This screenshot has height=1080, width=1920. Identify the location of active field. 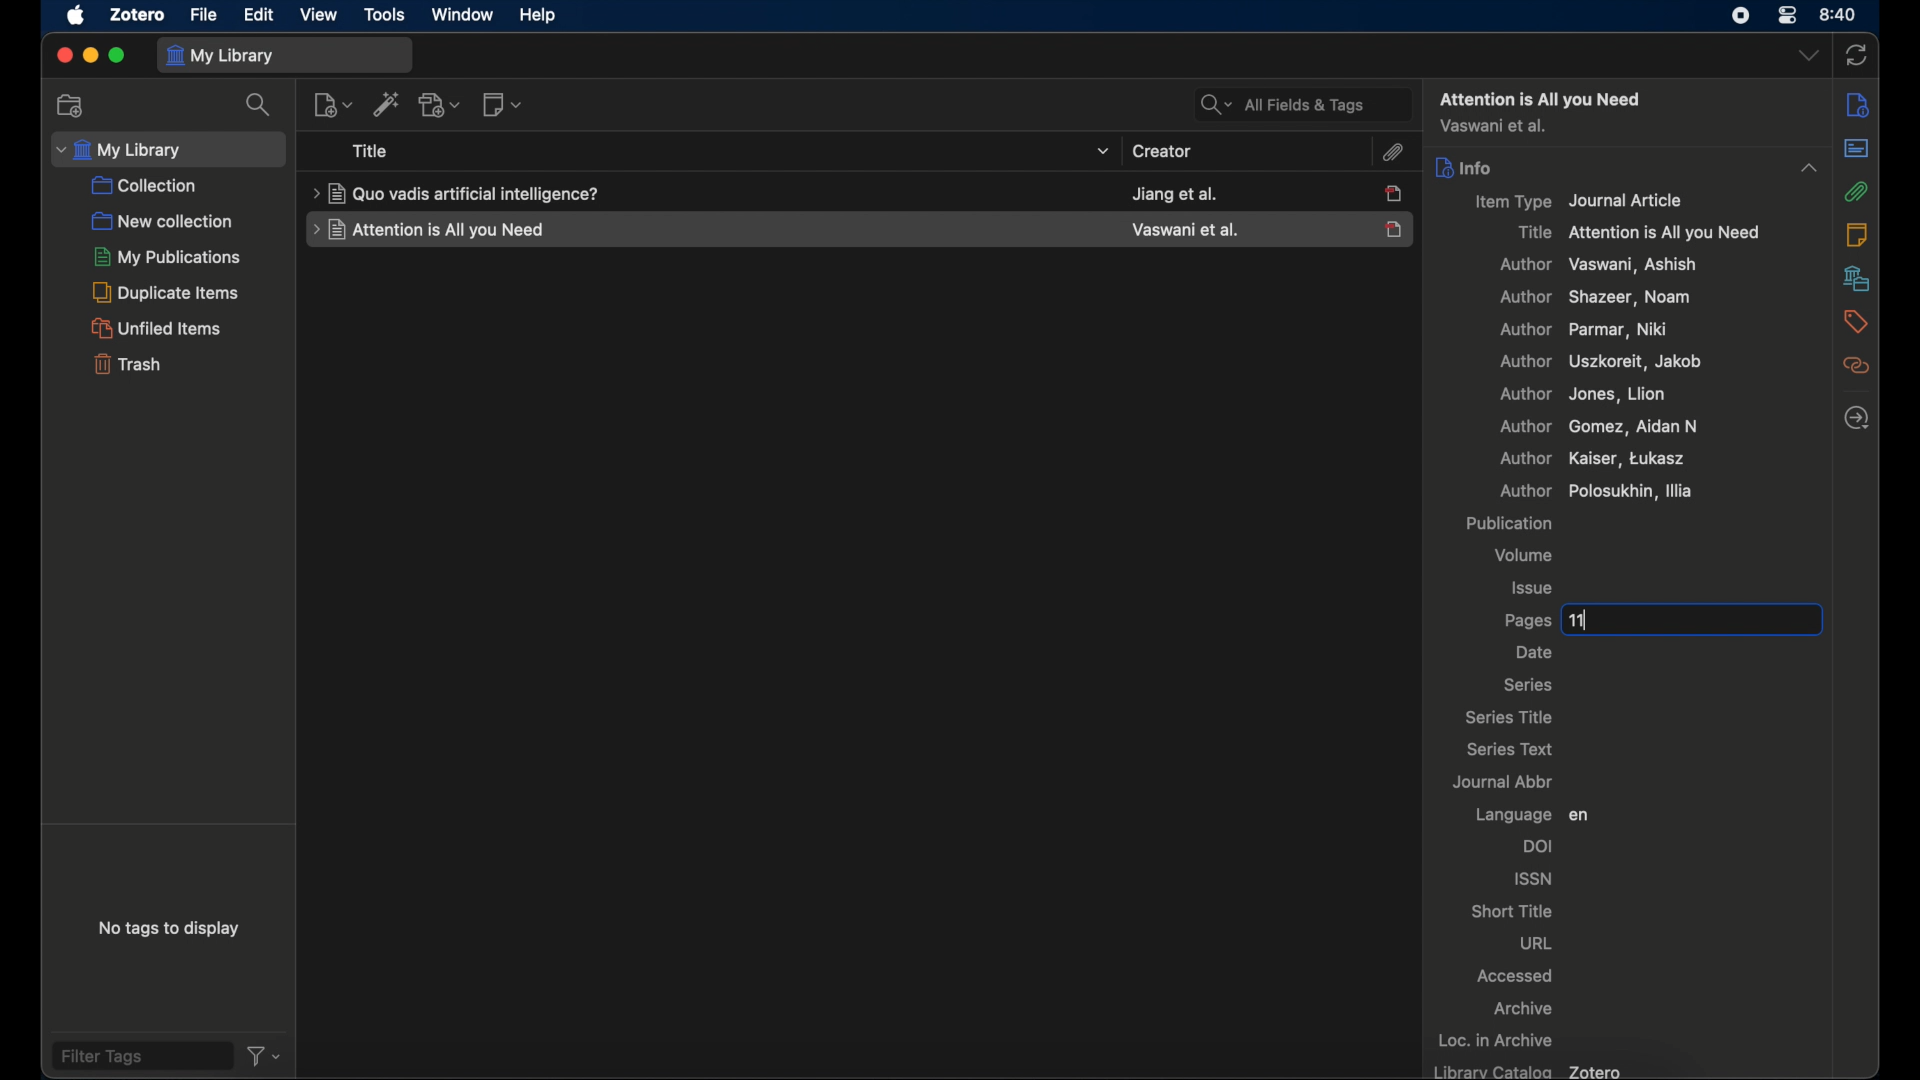
(1659, 621).